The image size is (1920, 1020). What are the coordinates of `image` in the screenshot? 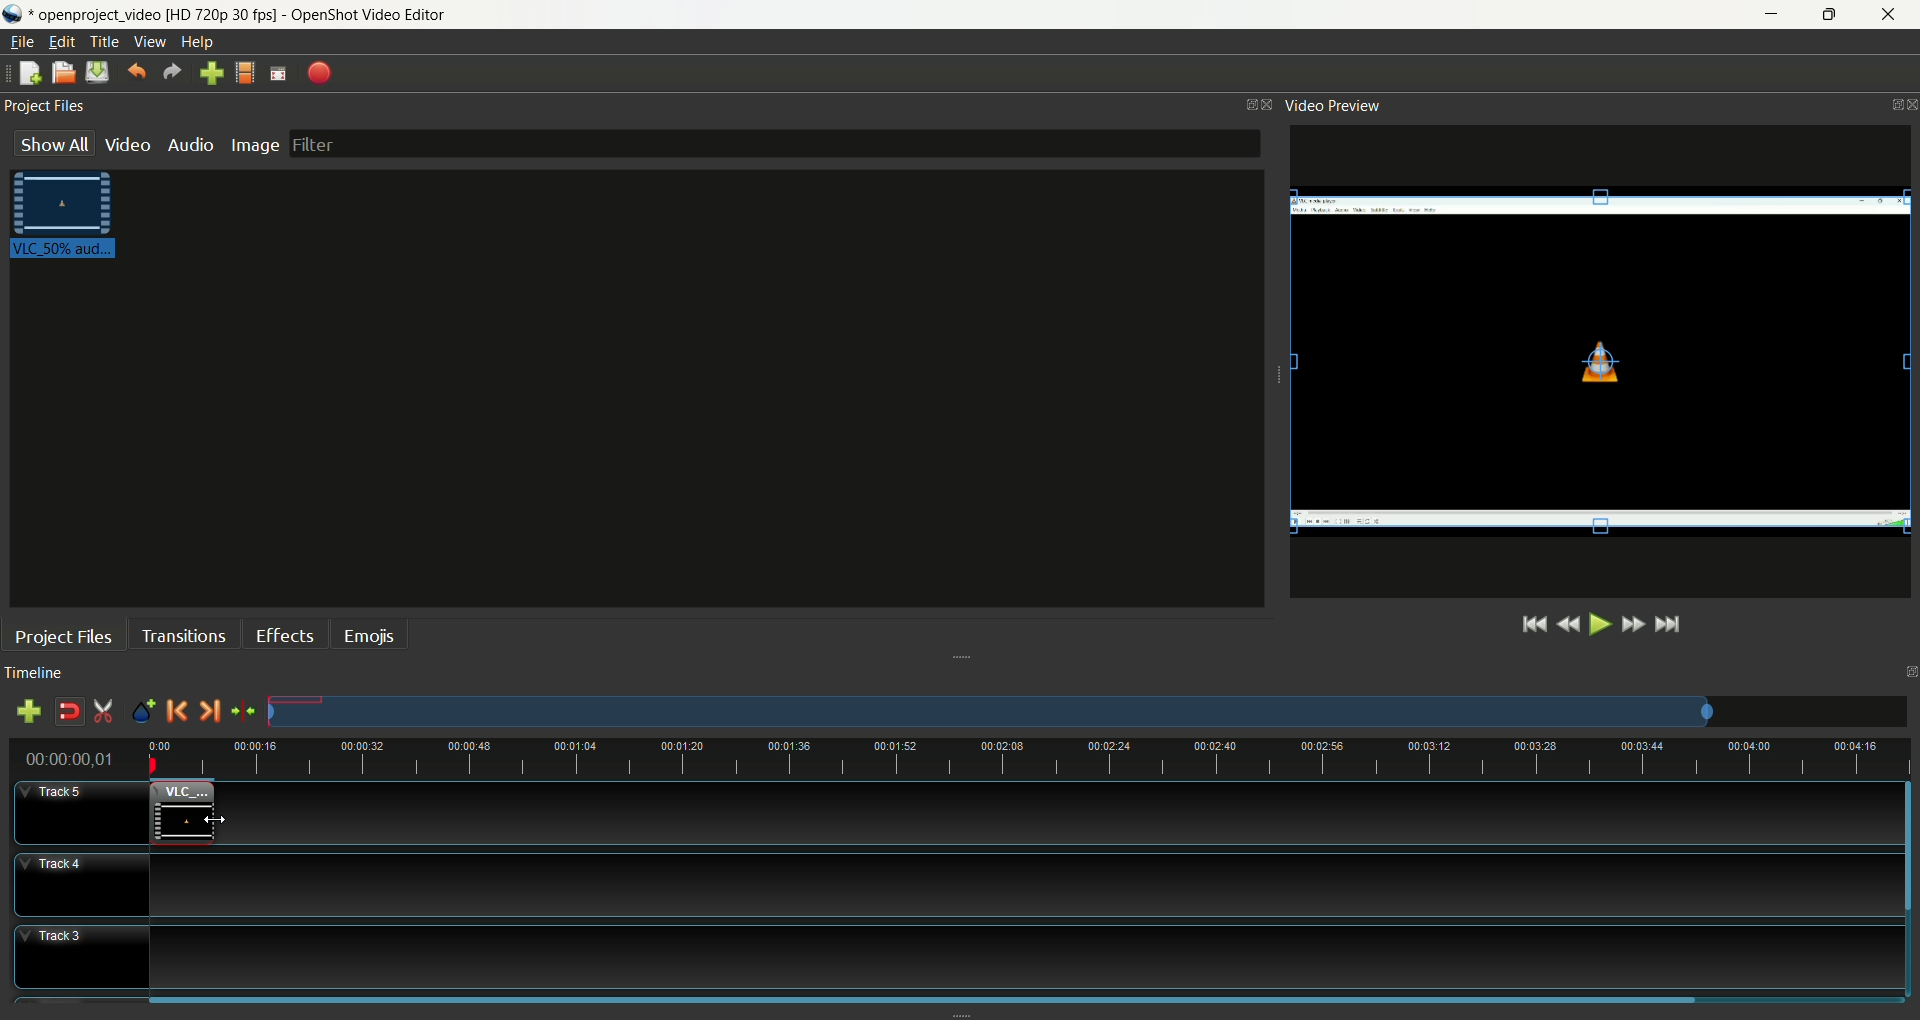 It's located at (256, 146).